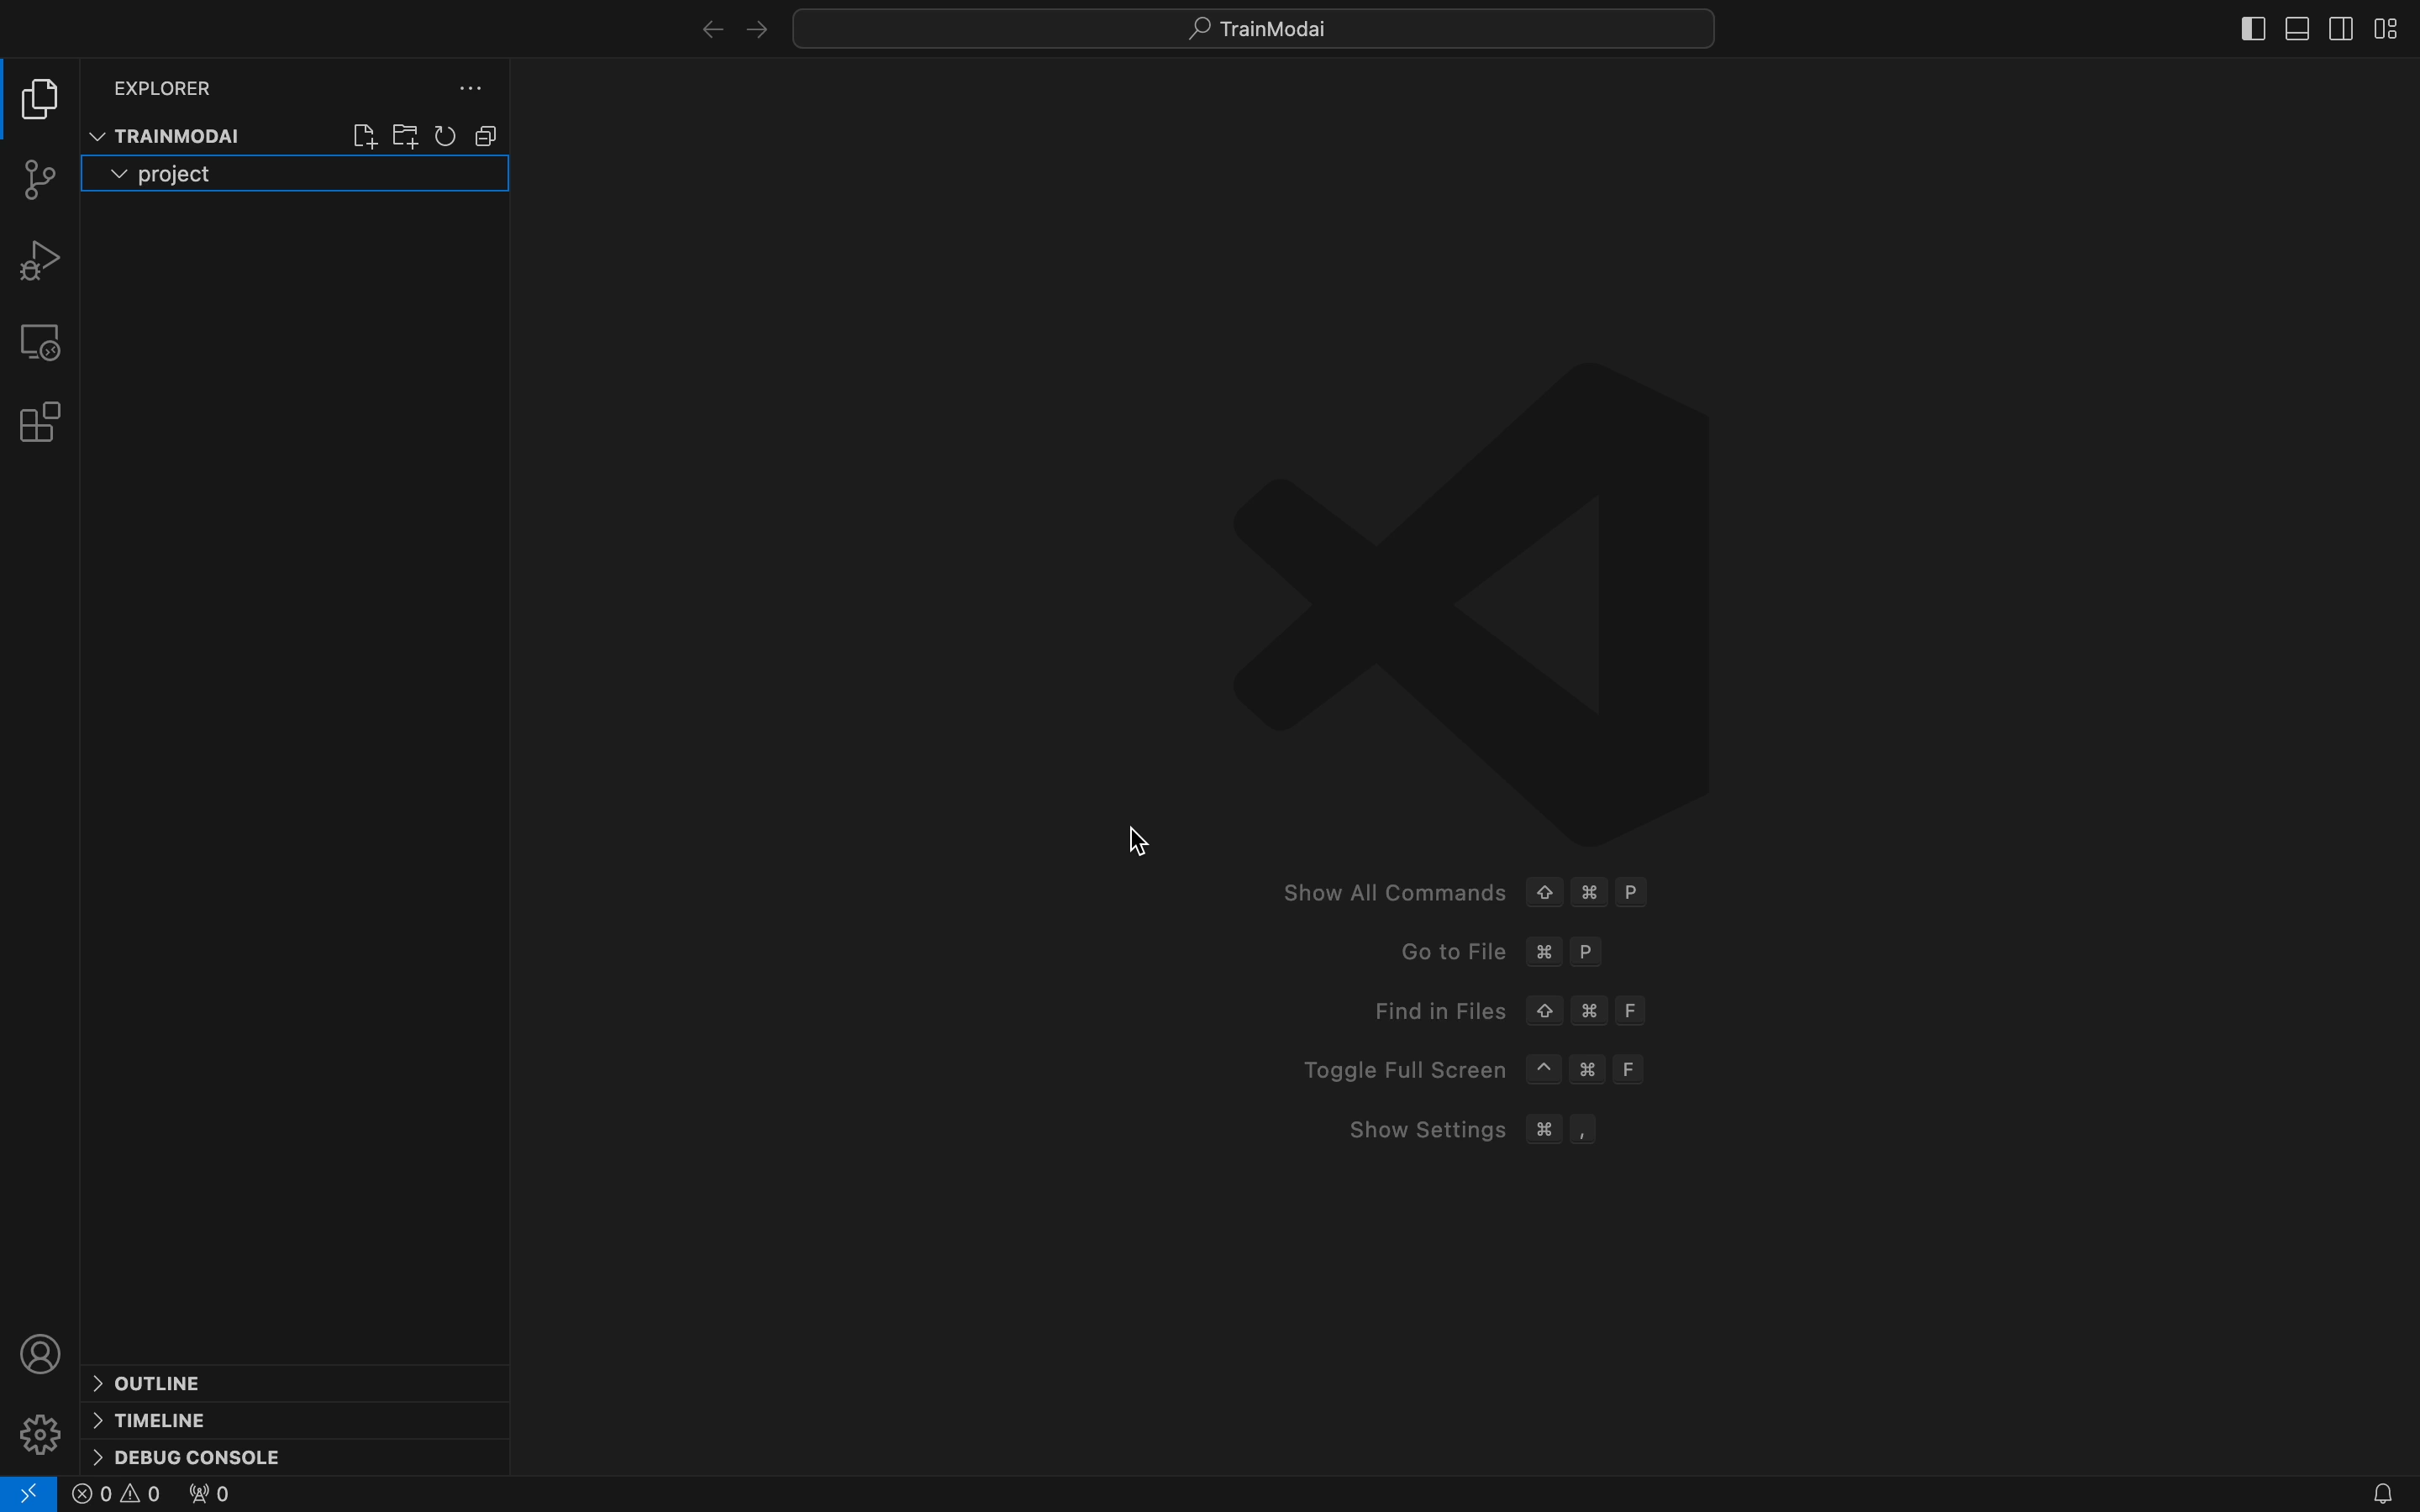  Describe the element at coordinates (43, 103) in the screenshot. I see `file explore` at that location.